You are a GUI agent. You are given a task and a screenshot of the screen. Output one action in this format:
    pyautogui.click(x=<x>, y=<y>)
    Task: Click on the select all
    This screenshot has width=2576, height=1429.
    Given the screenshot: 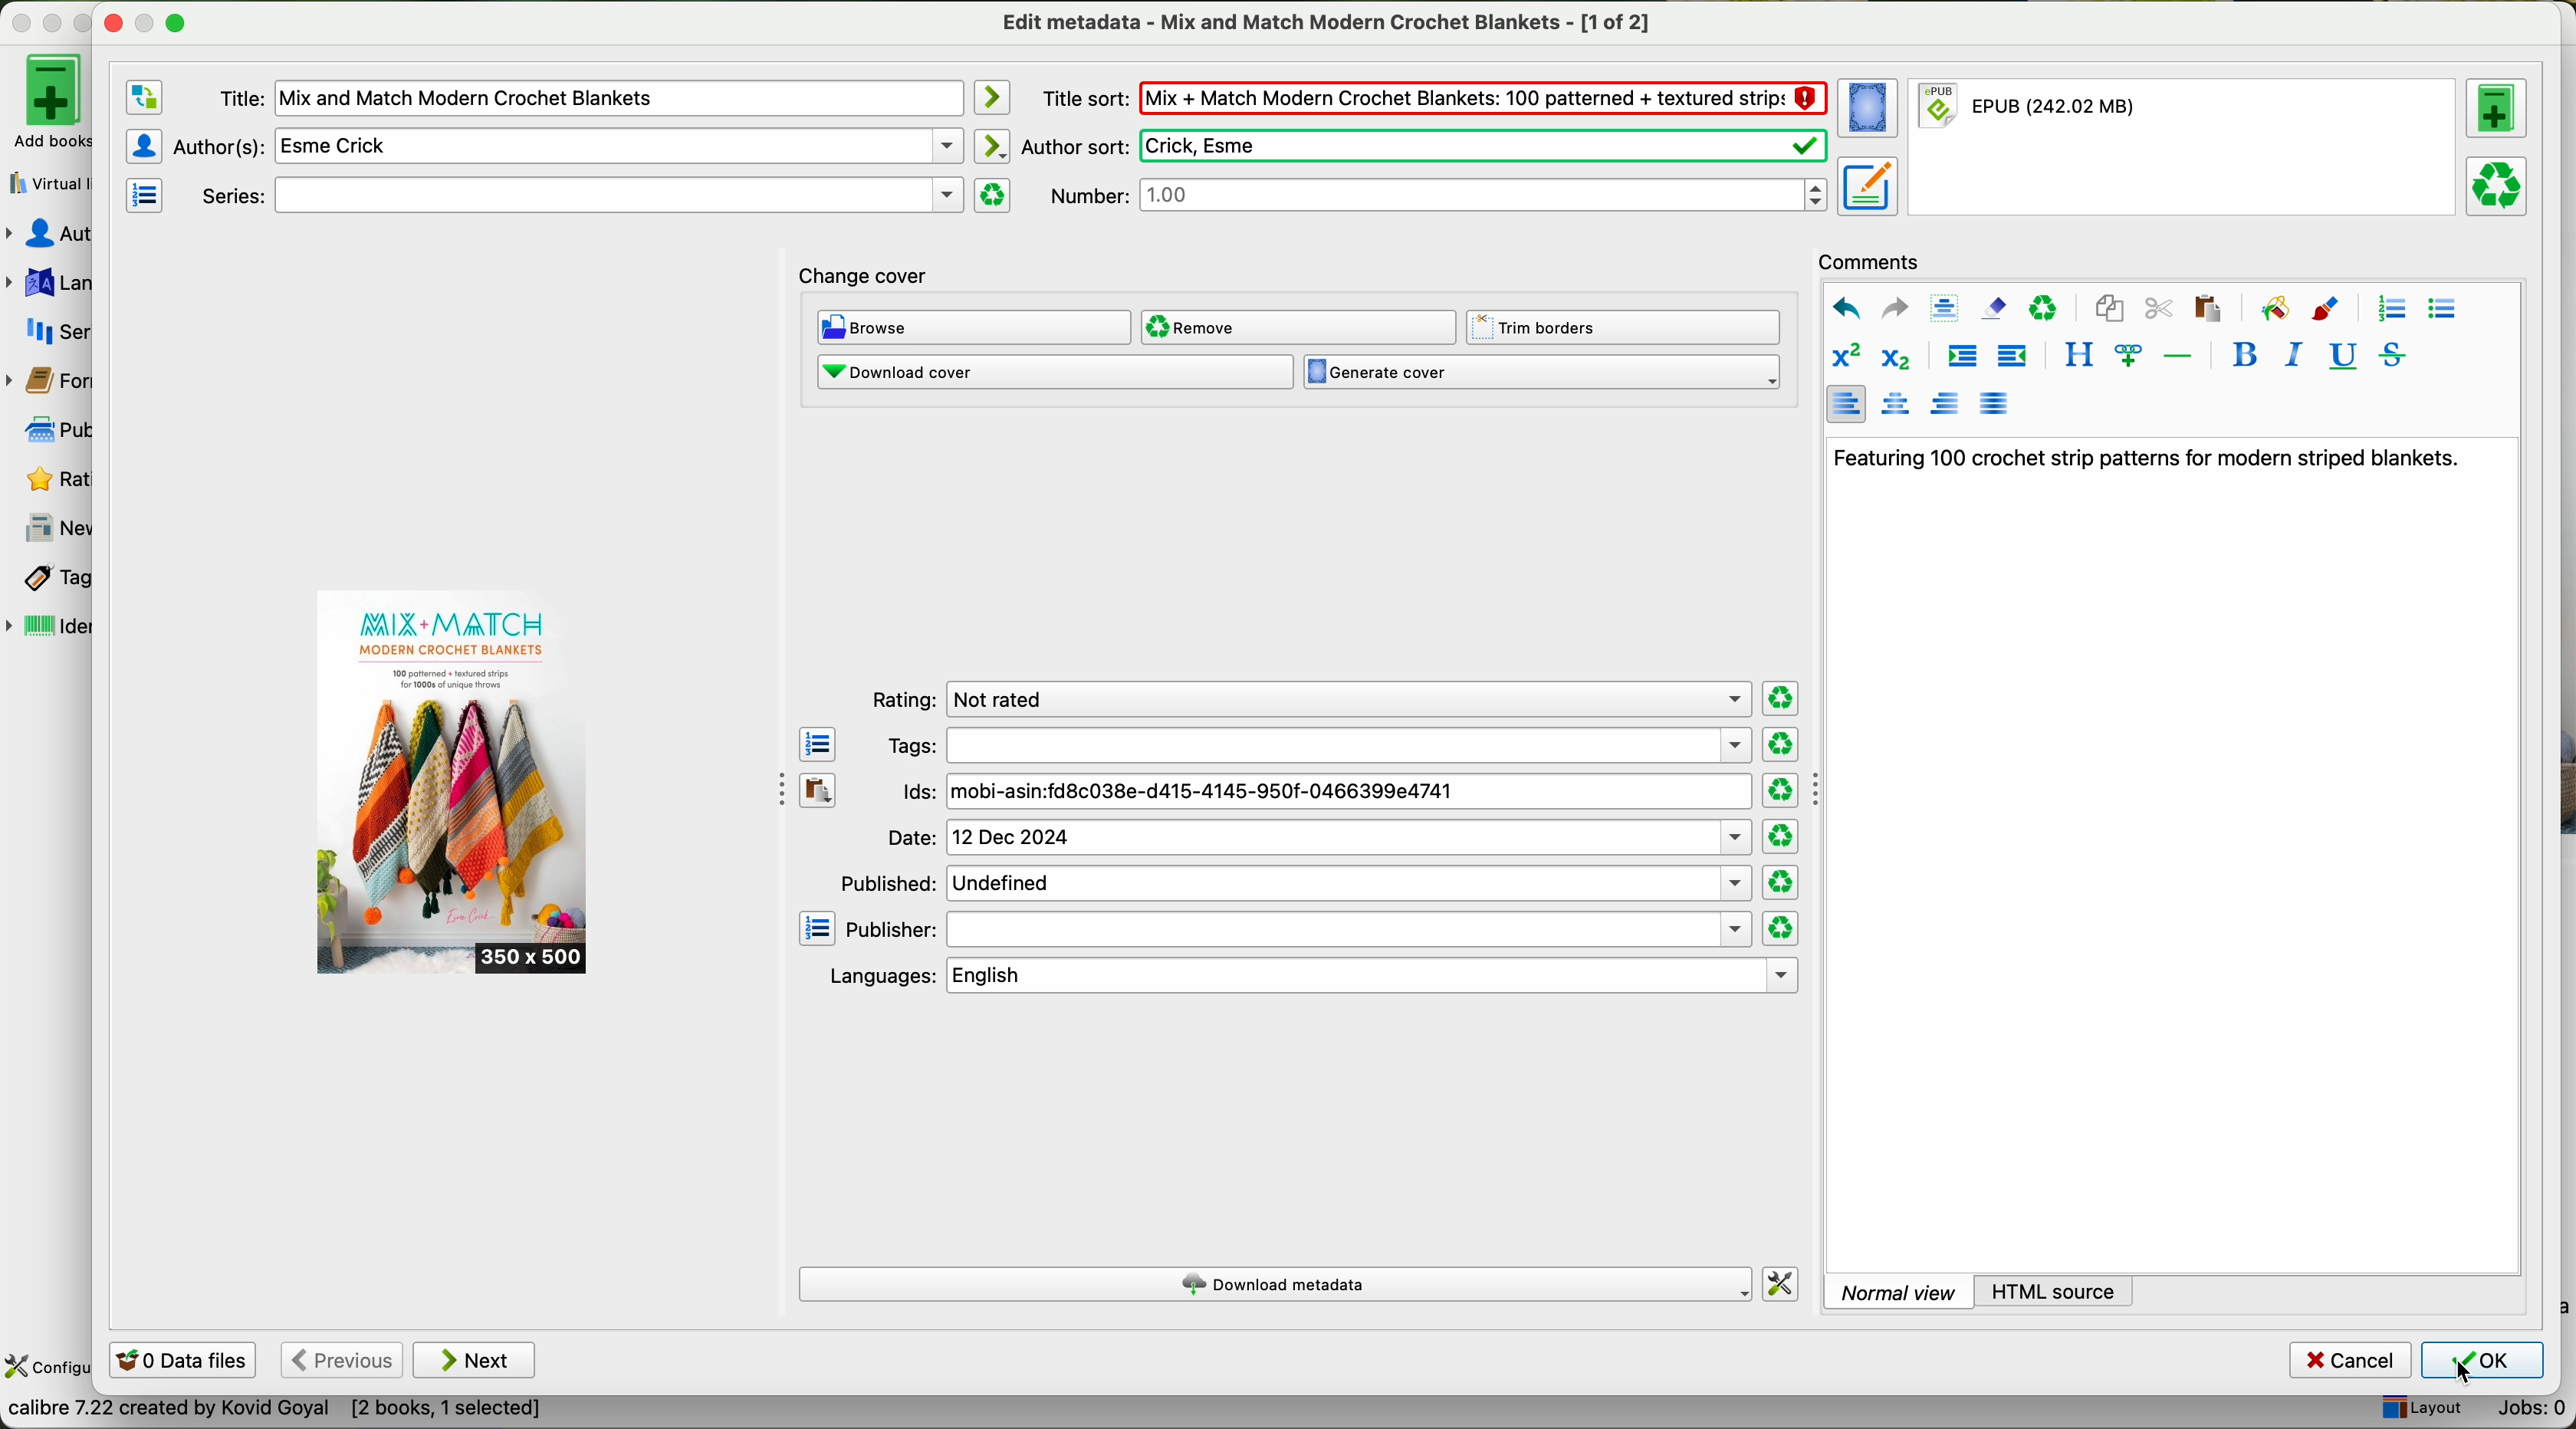 What is the action you would take?
    pyautogui.click(x=1944, y=309)
    